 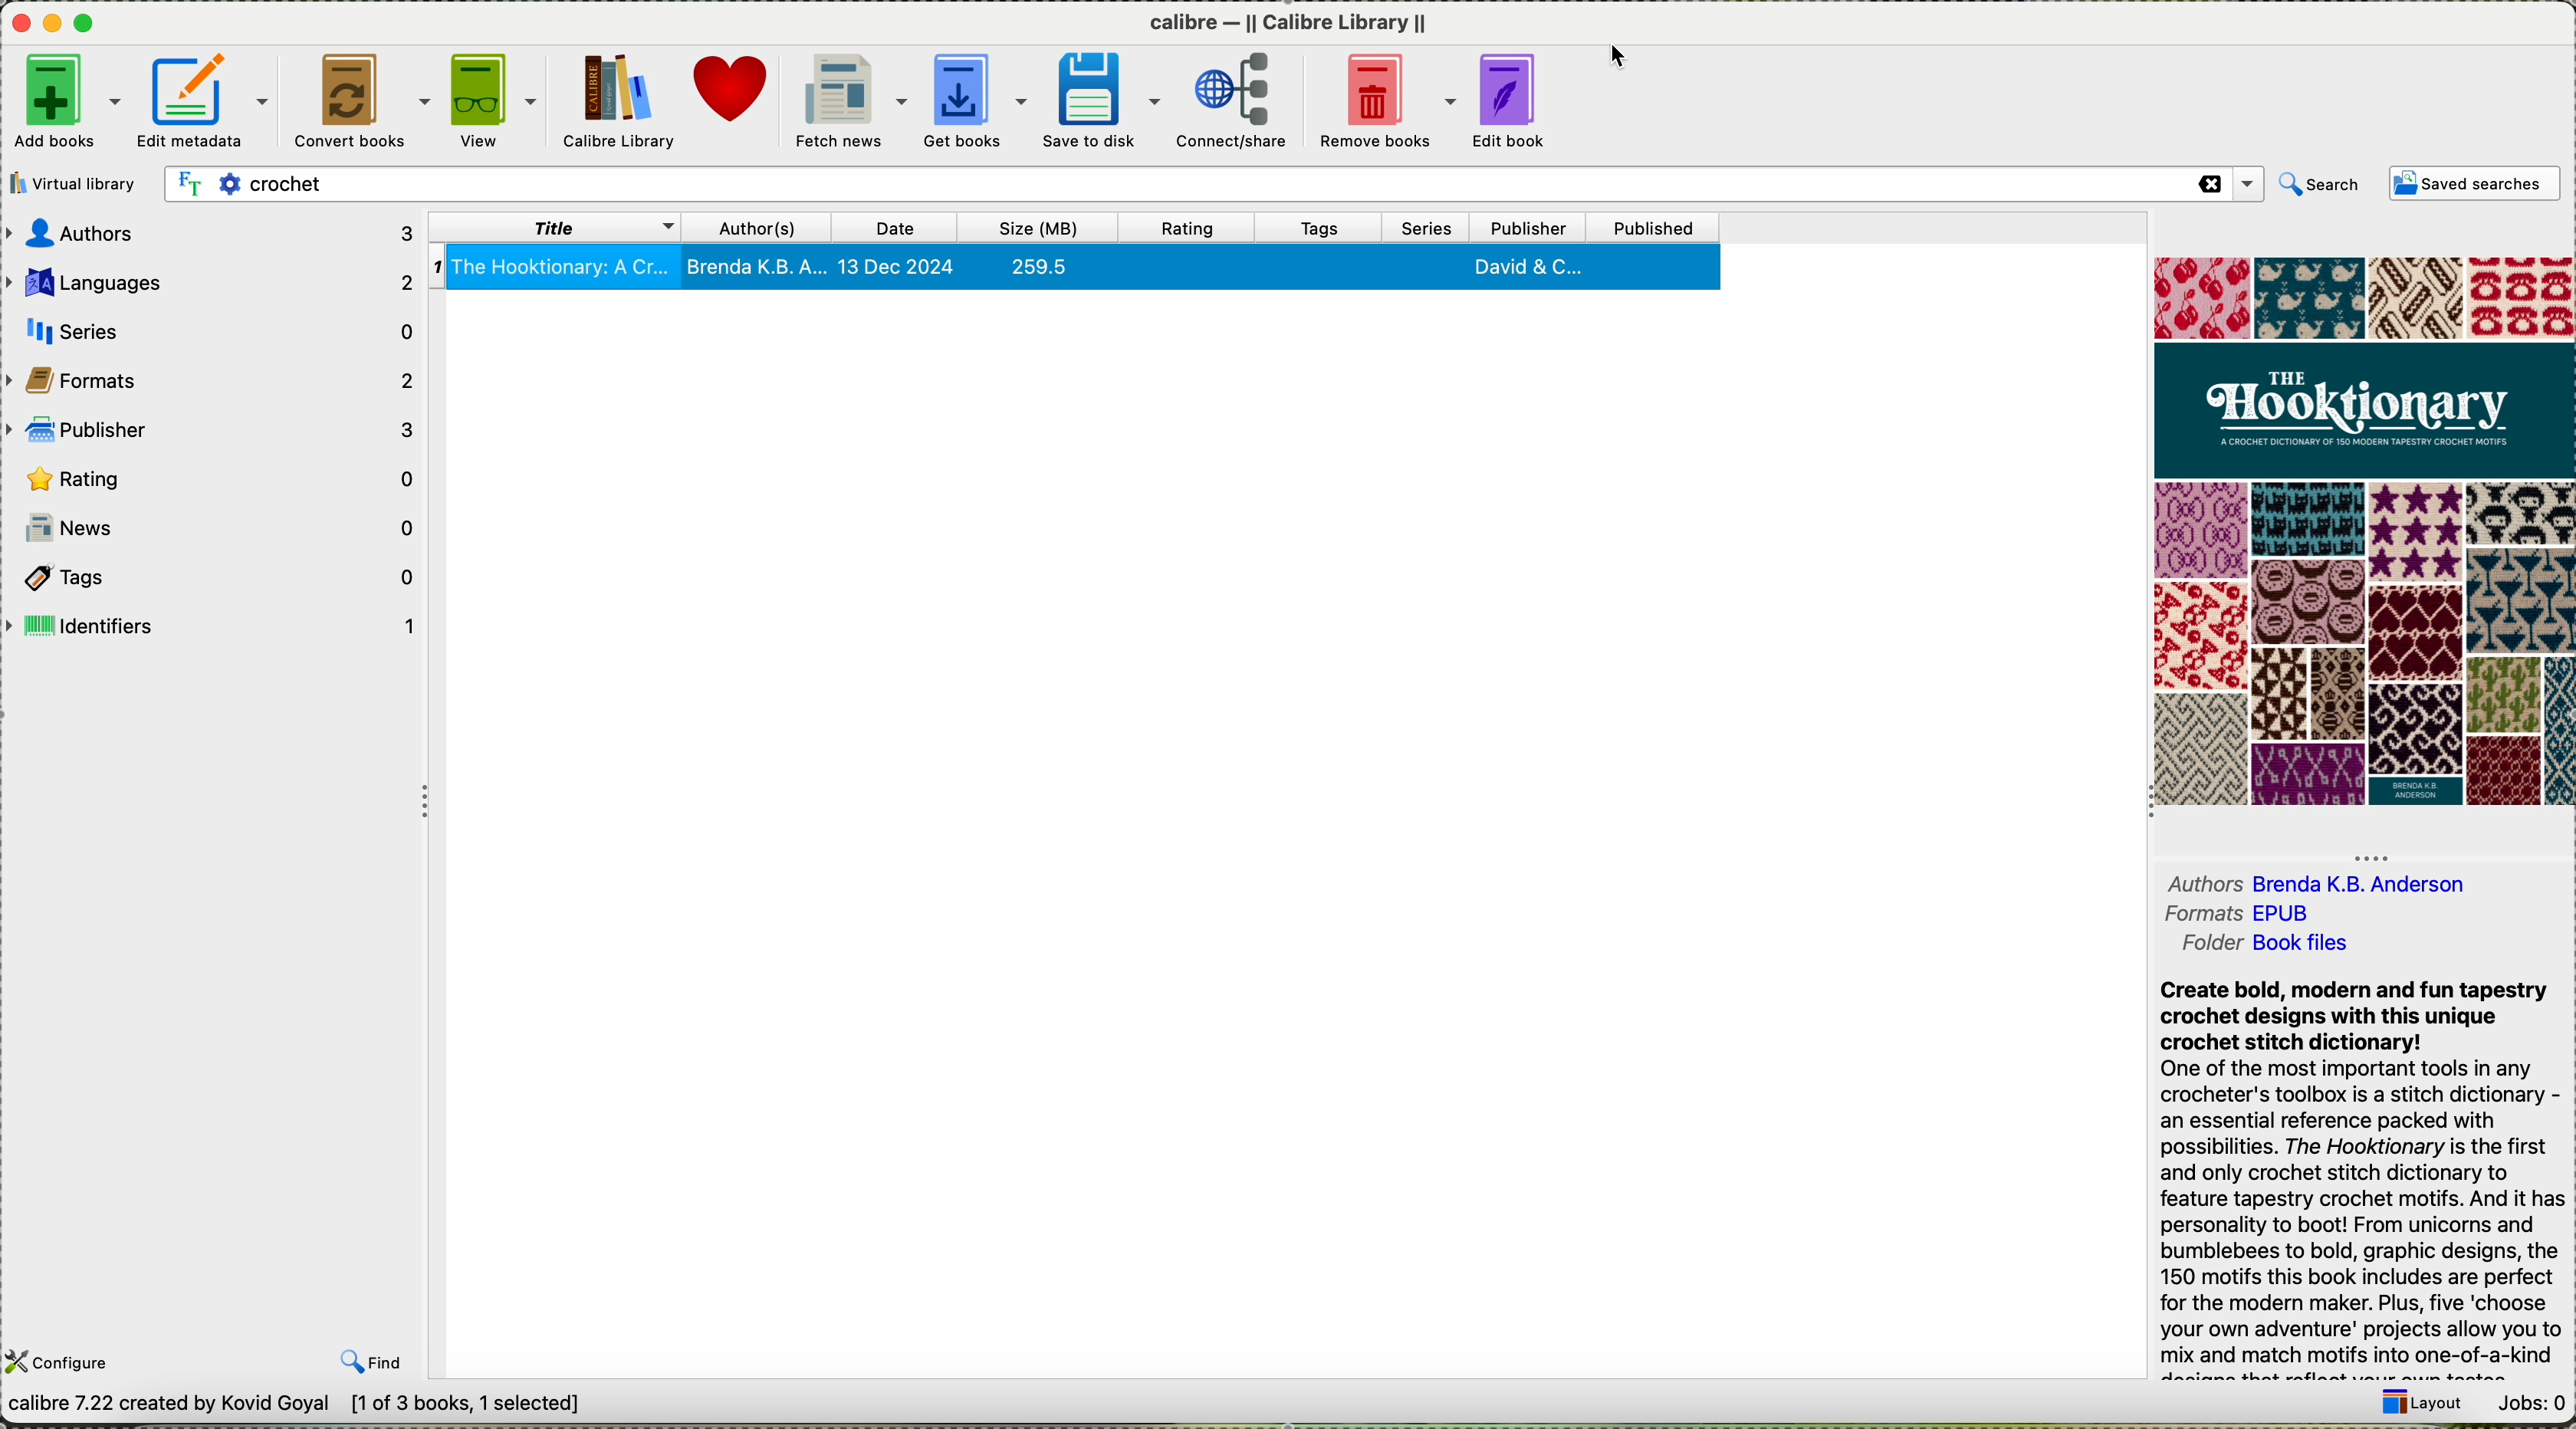 What do you see at coordinates (2369, 886) in the screenshot?
I see `Brenda K.B. Anderson` at bounding box center [2369, 886].